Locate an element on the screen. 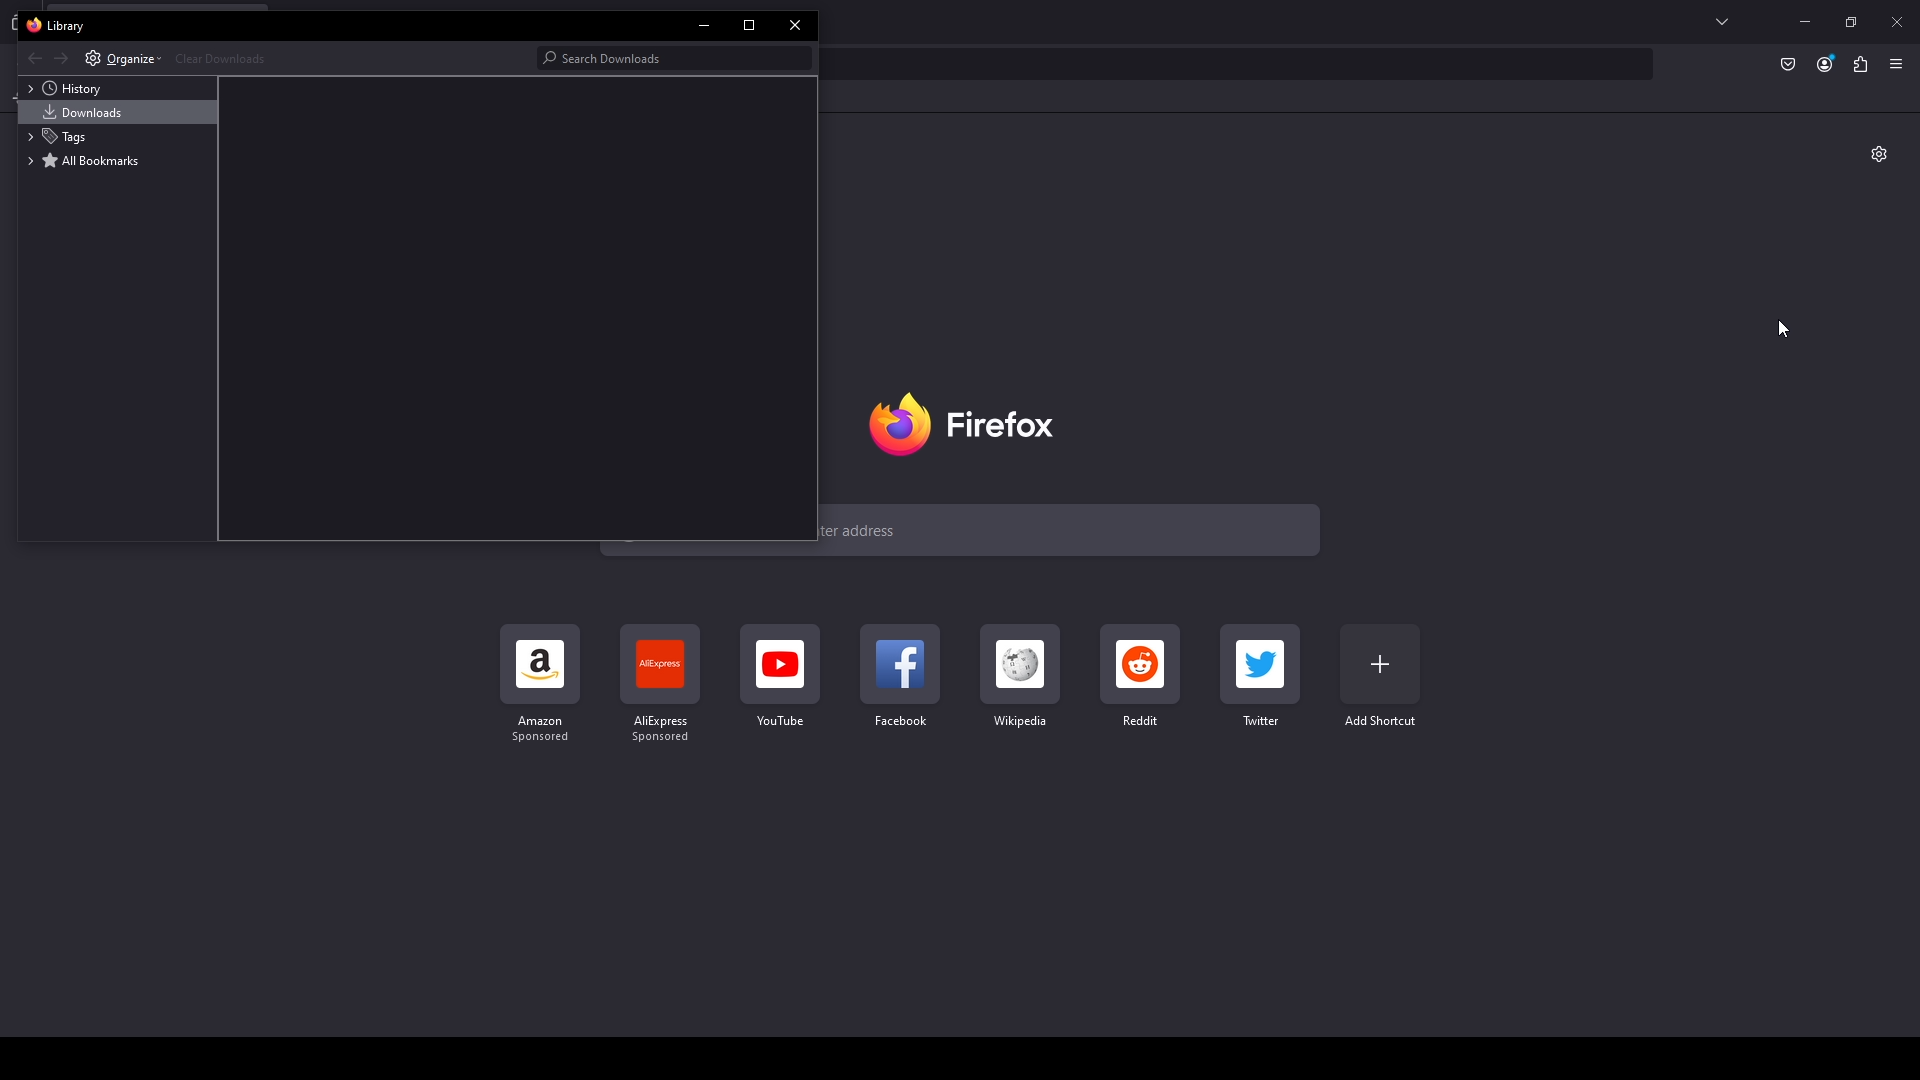  Search with Google or enter address is located at coordinates (1074, 529).